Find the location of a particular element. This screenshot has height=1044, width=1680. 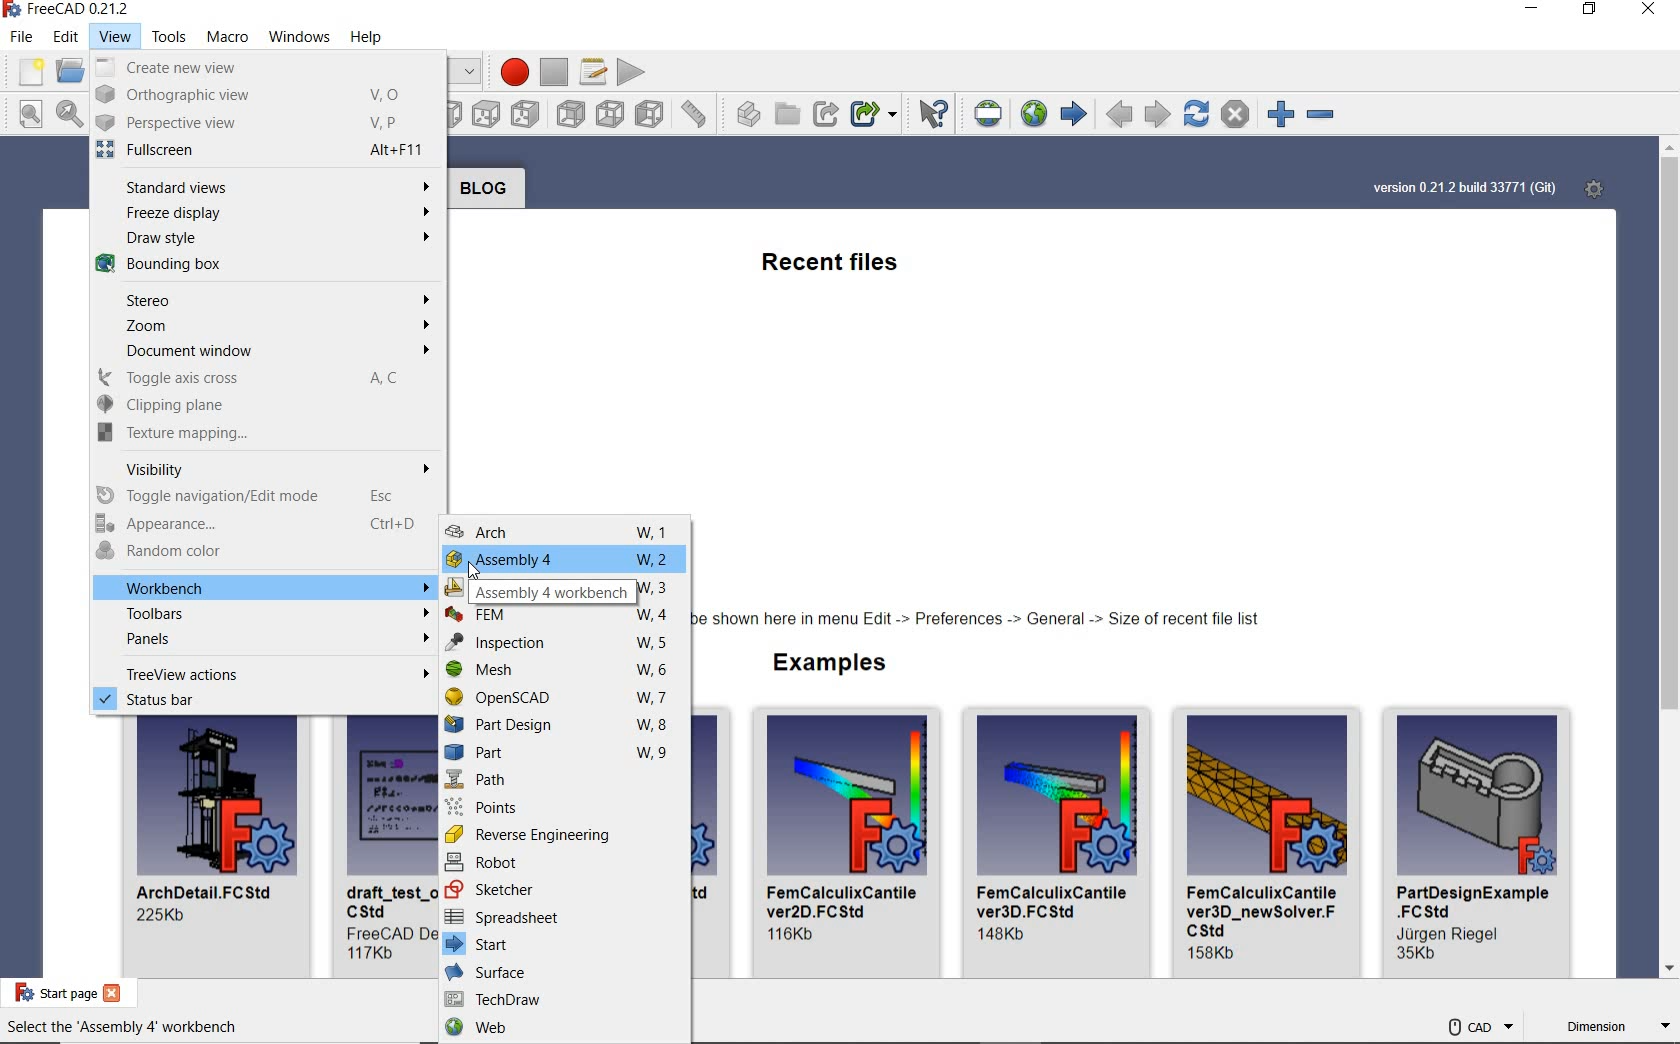

bottom is located at coordinates (611, 115).